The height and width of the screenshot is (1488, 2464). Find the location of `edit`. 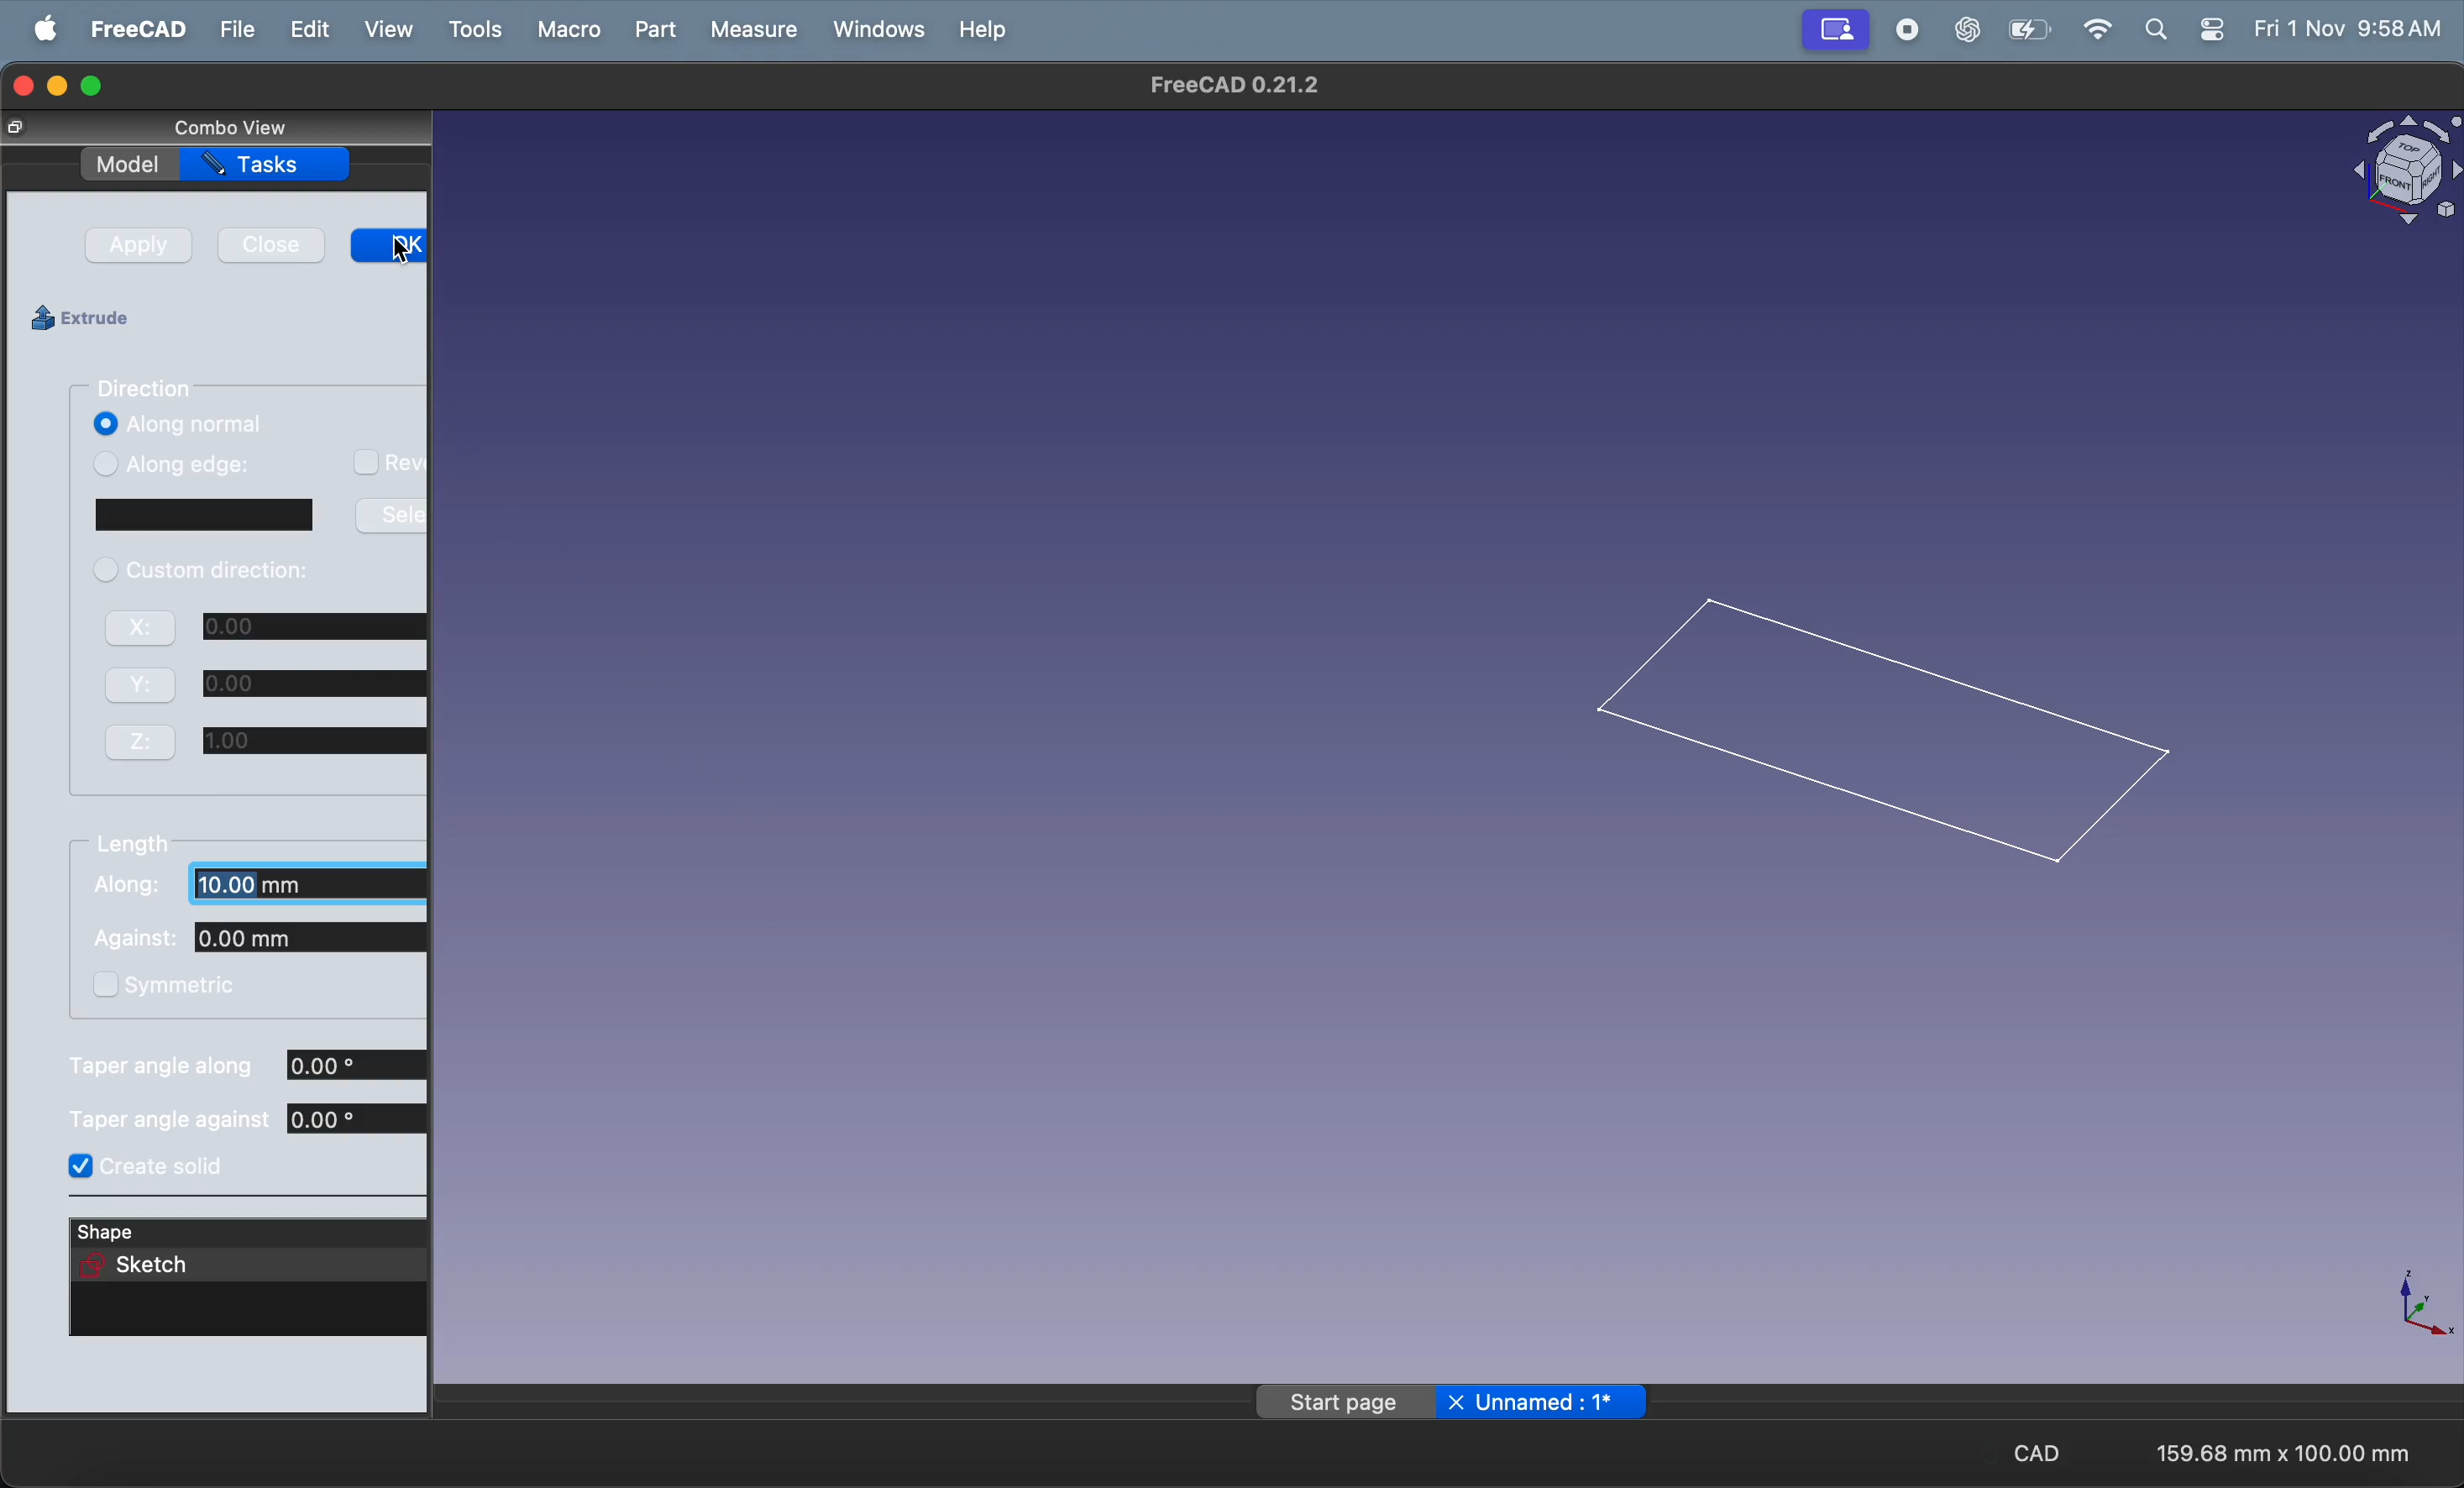

edit is located at coordinates (302, 29).